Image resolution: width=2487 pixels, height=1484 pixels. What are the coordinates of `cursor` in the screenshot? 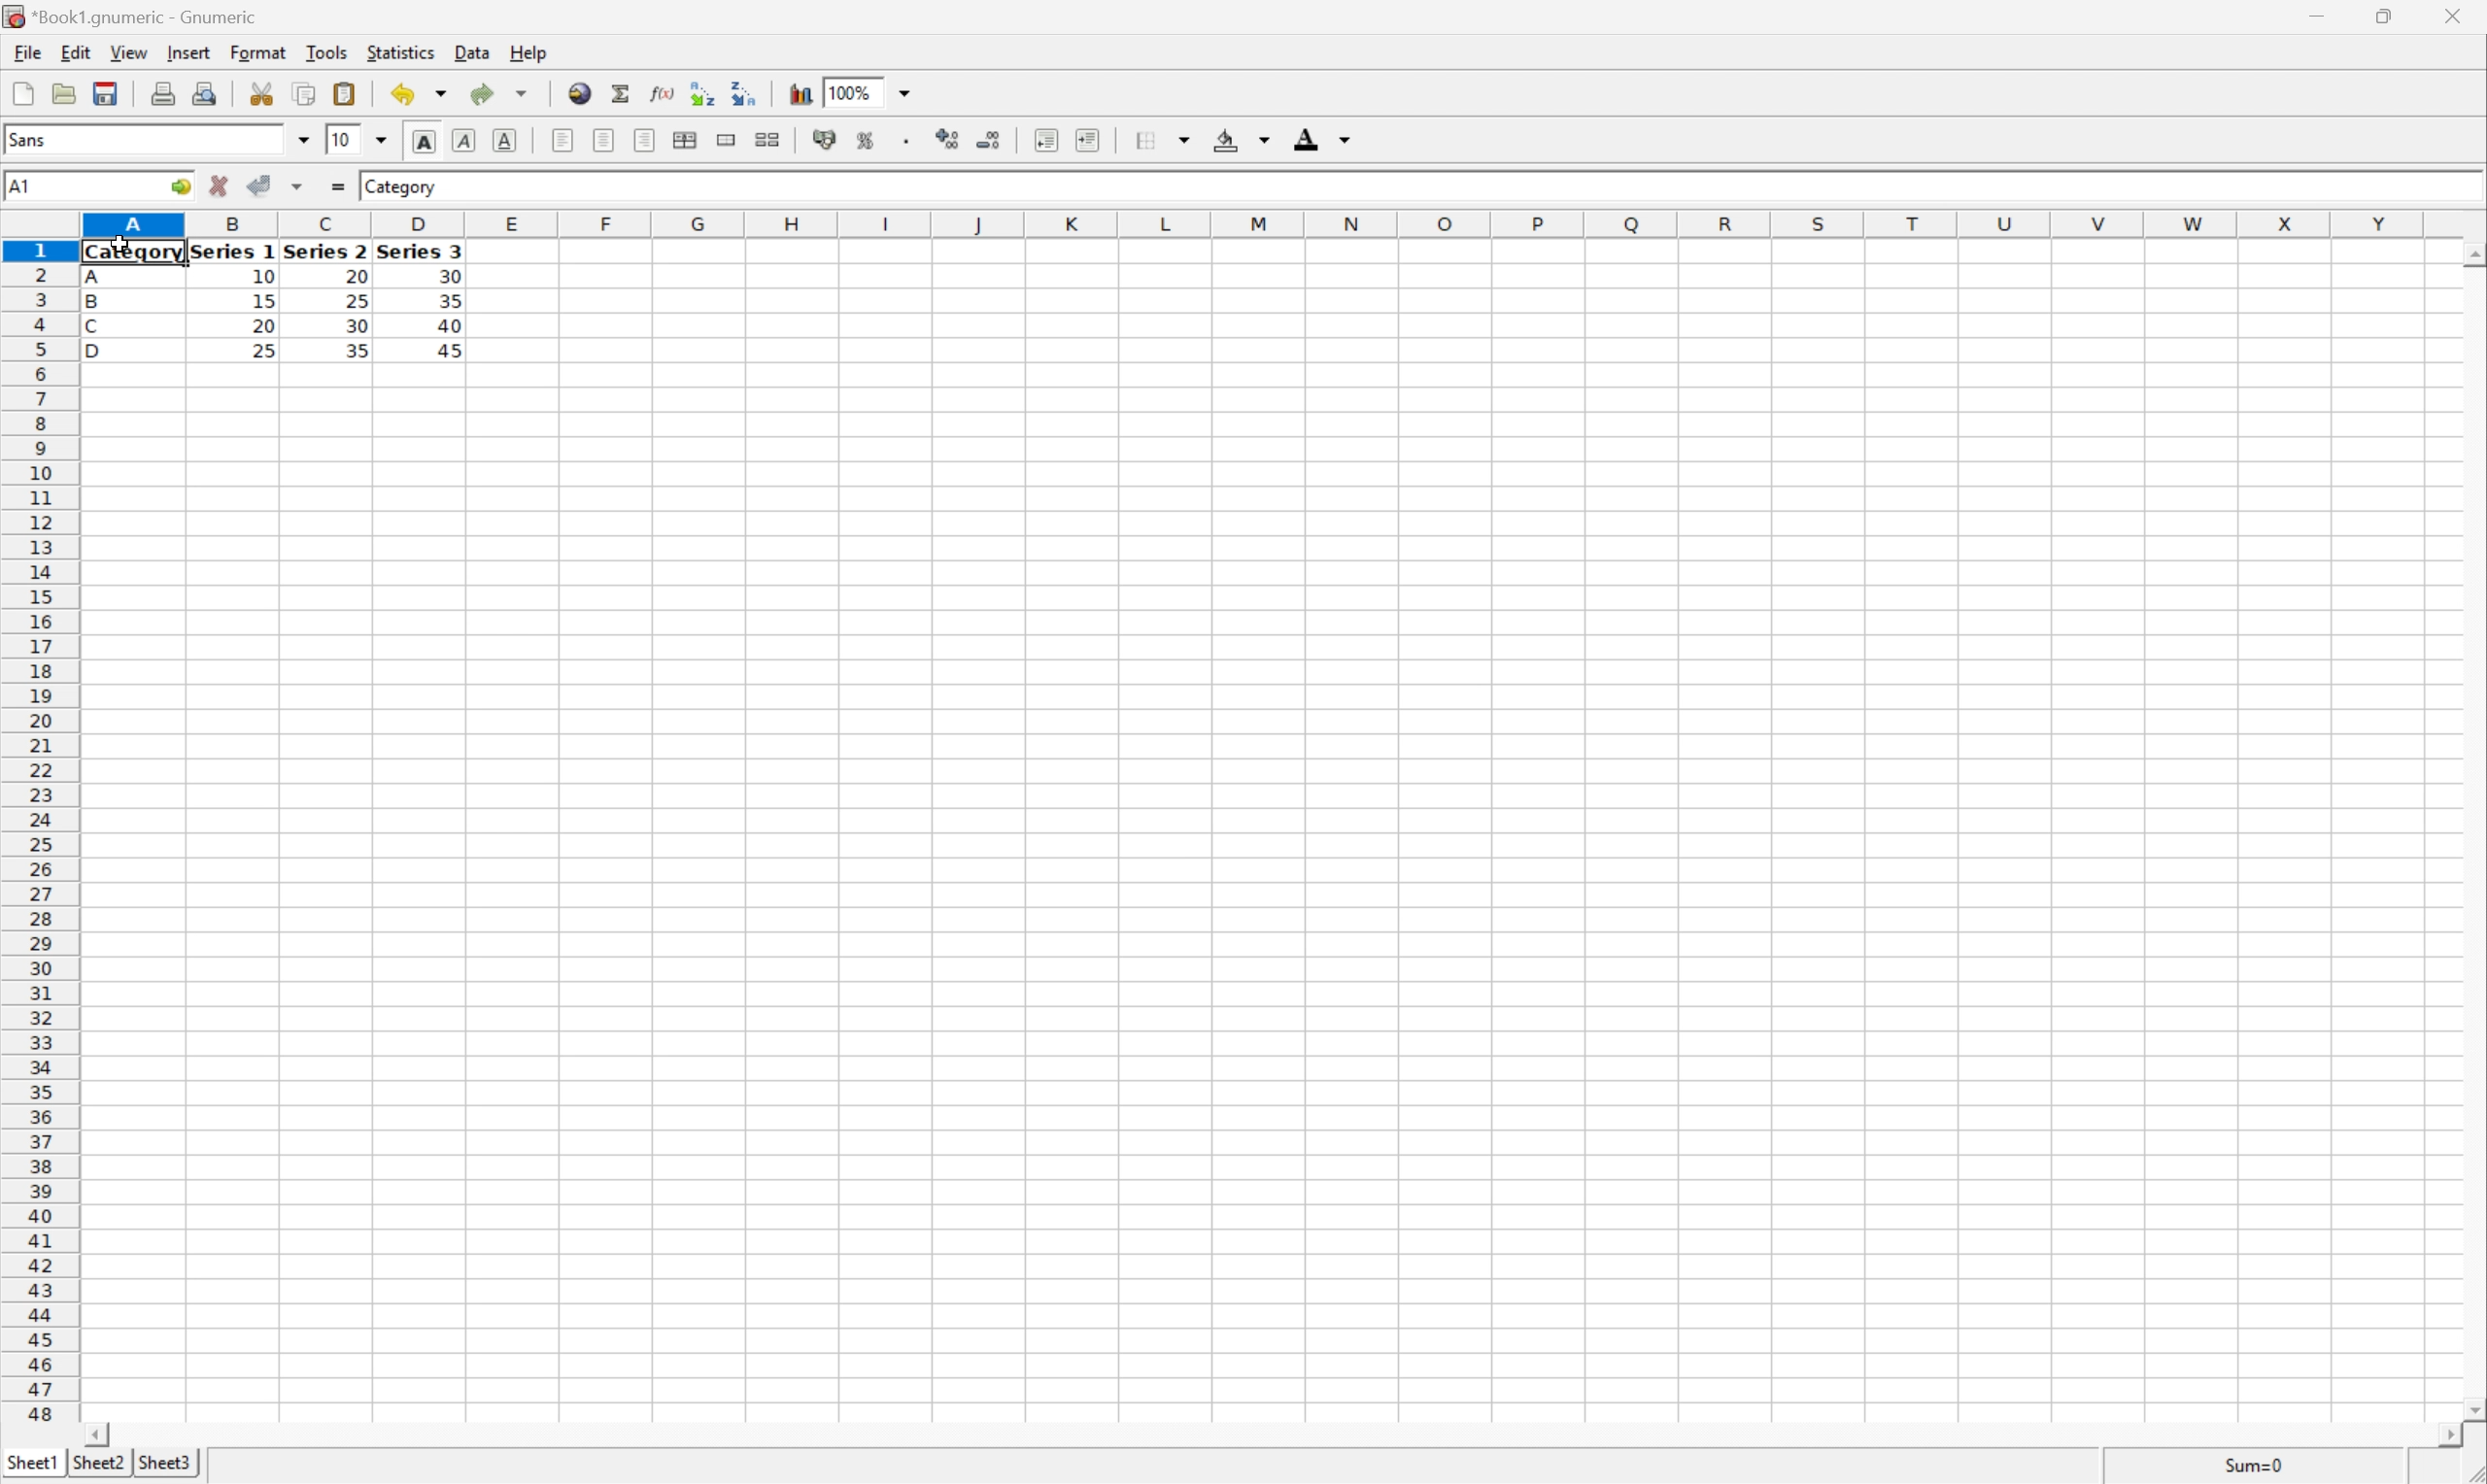 It's located at (120, 242).